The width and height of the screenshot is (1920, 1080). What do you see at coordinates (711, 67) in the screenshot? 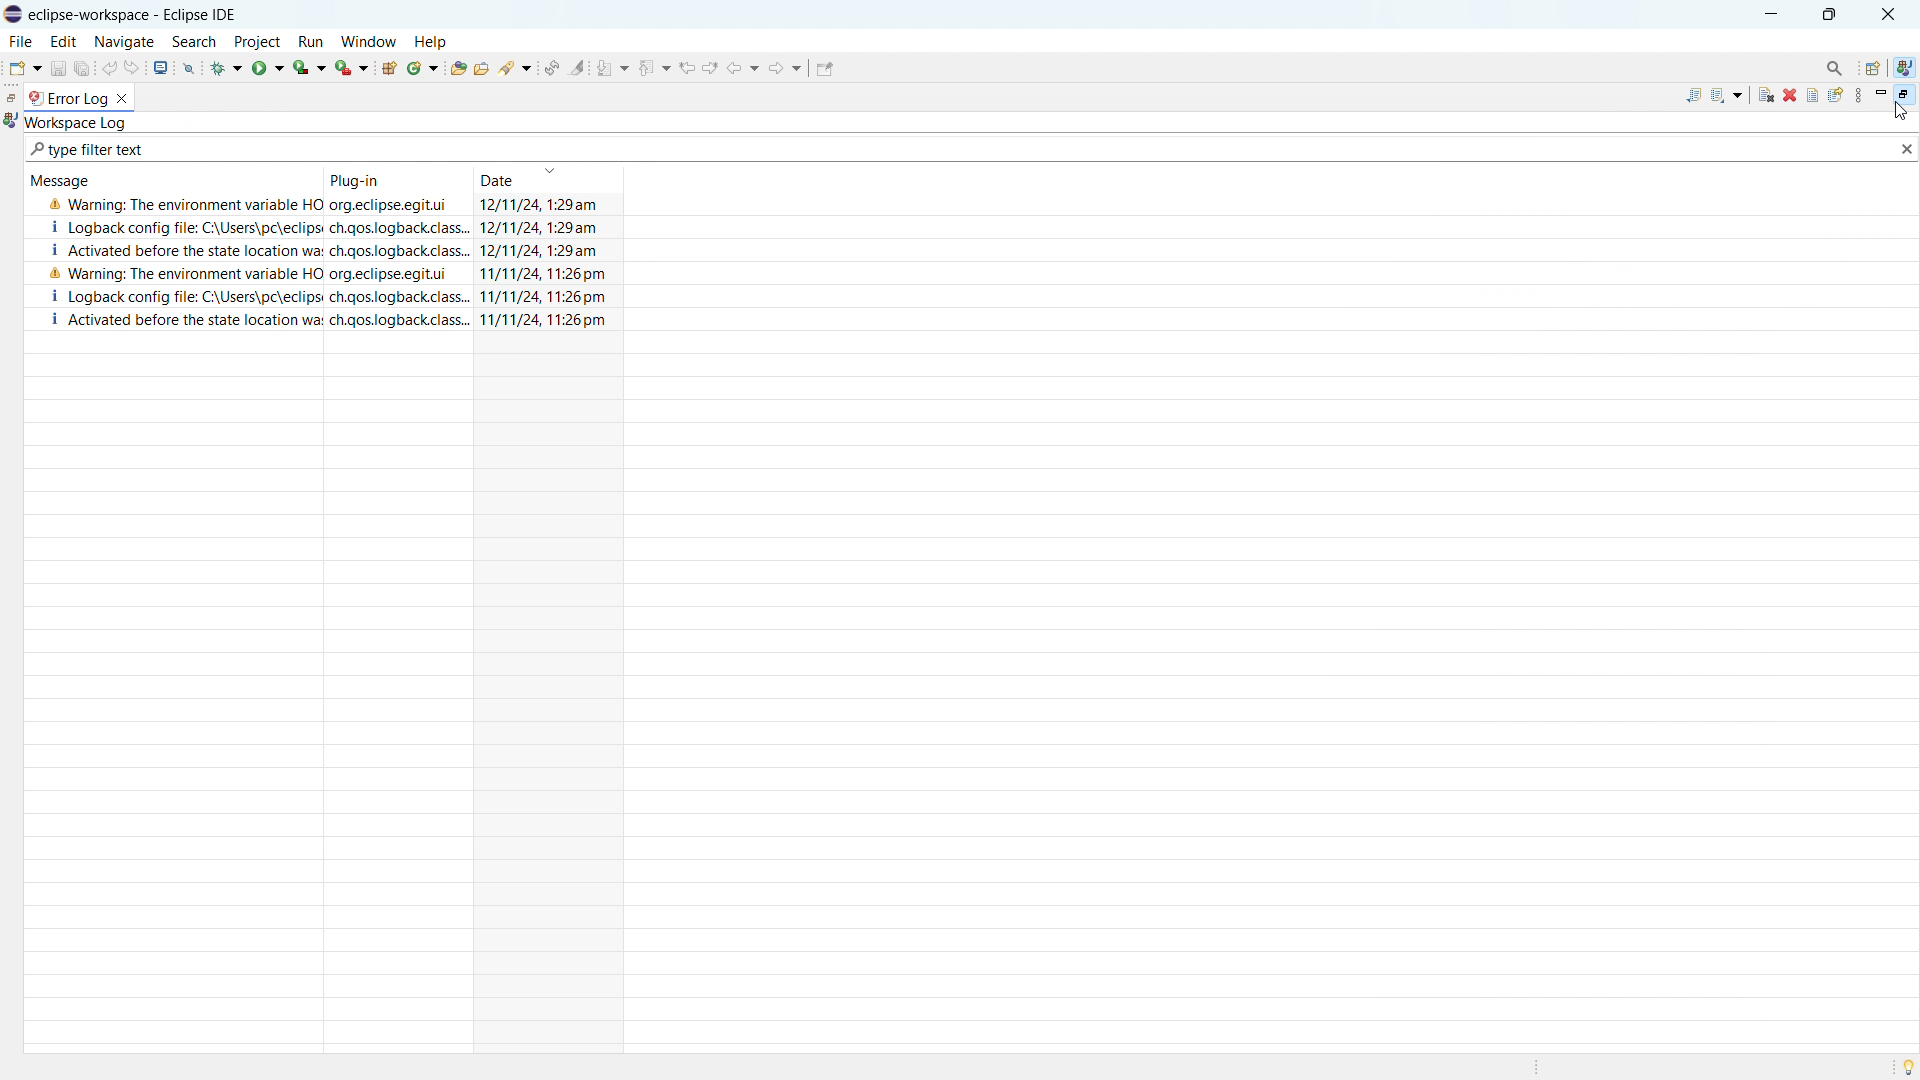
I see `next edit location` at bounding box center [711, 67].